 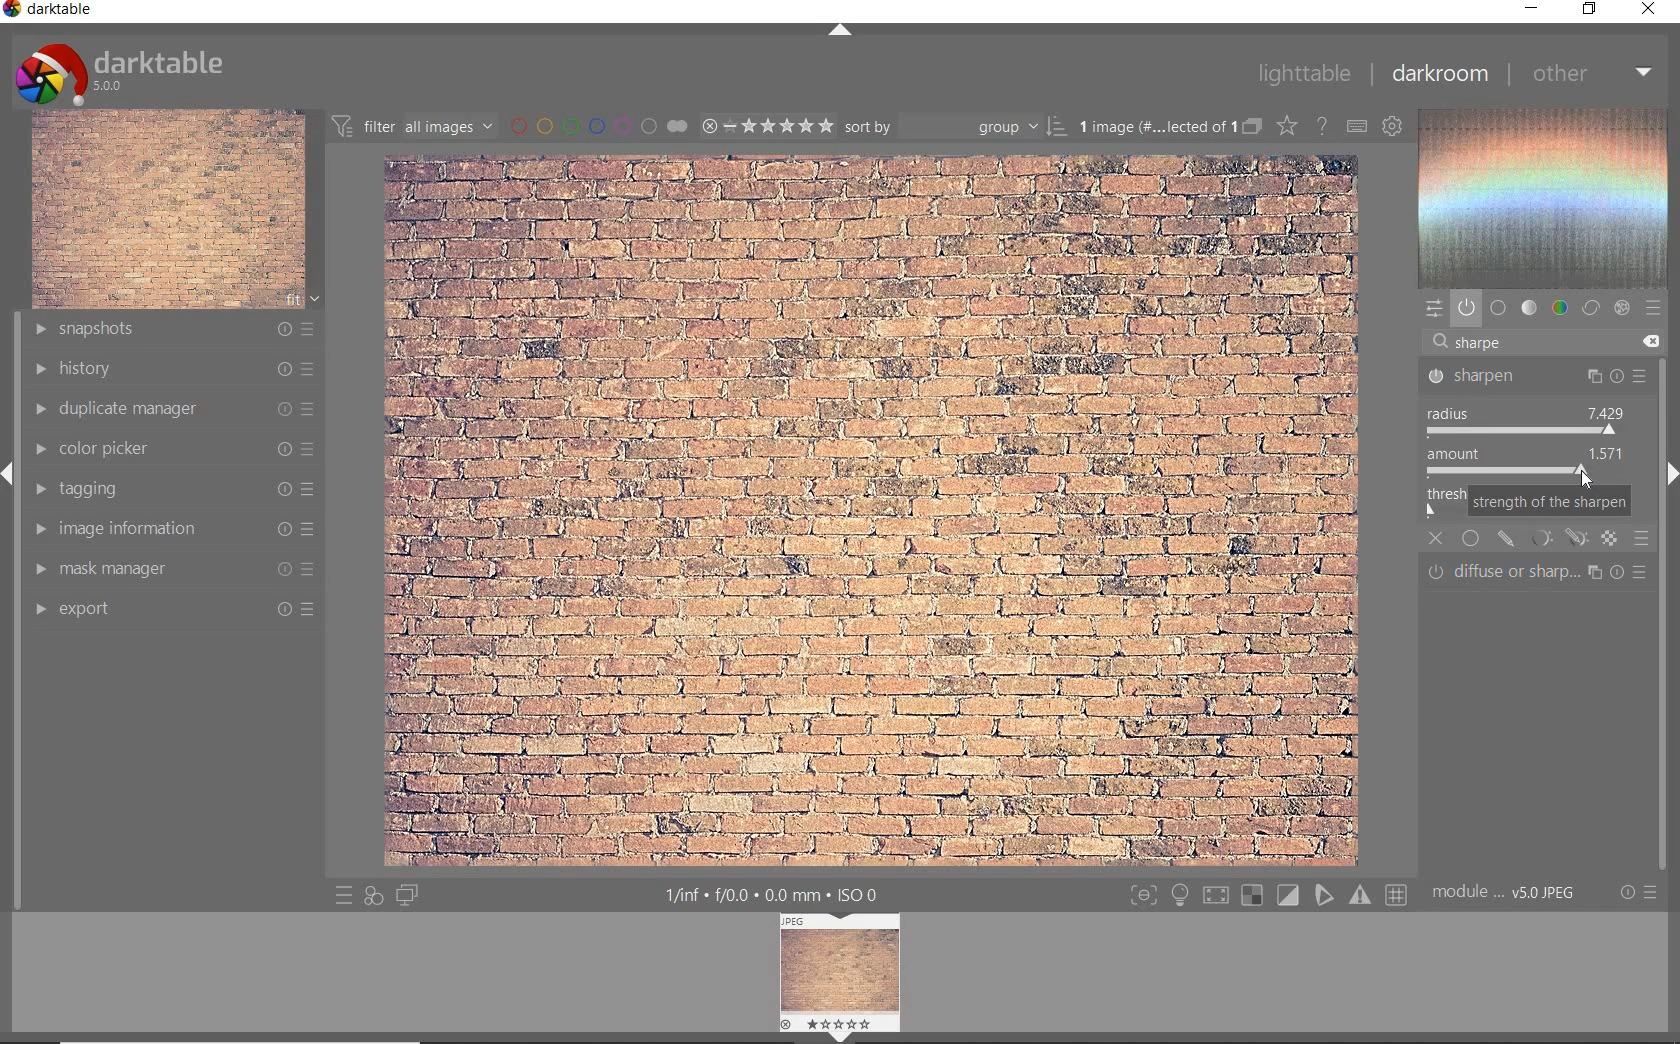 What do you see at coordinates (1506, 343) in the screenshot?
I see `SHARPEN` at bounding box center [1506, 343].